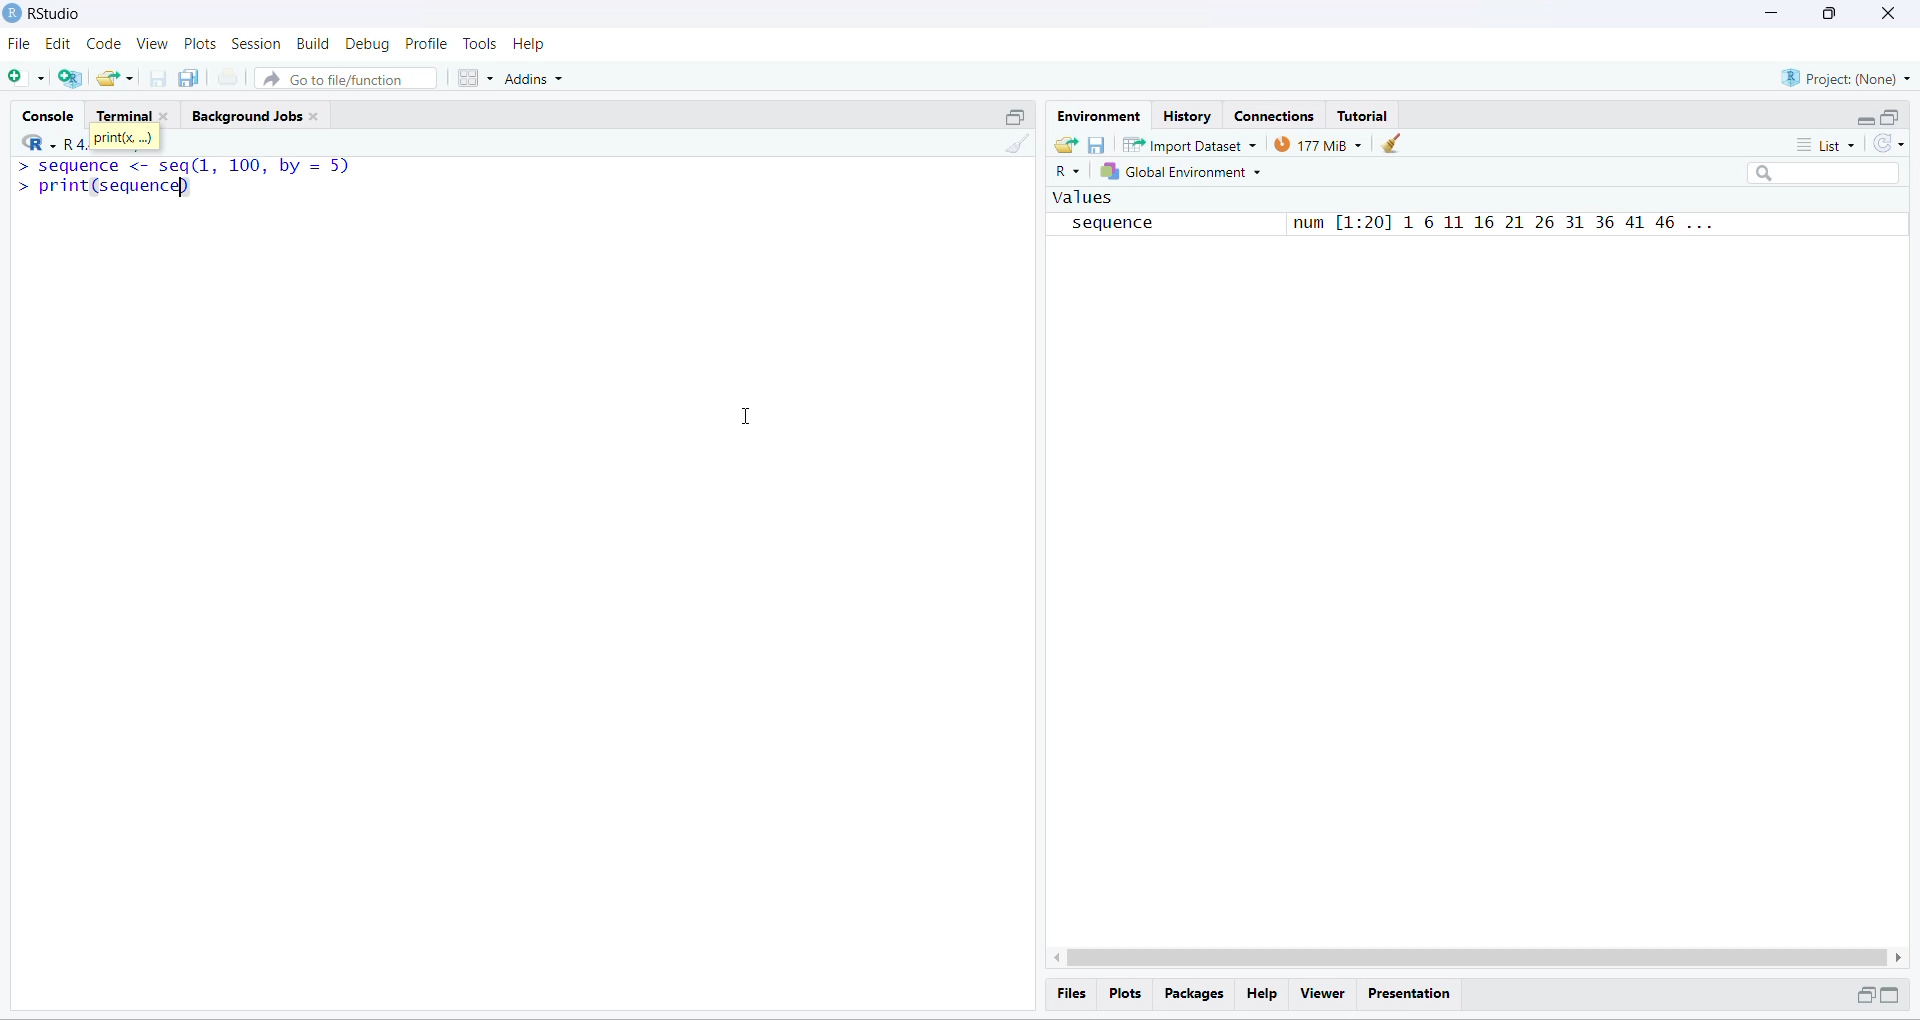 This screenshot has height=1020, width=1920. Describe the element at coordinates (1121, 224) in the screenshot. I see `sequence` at that location.